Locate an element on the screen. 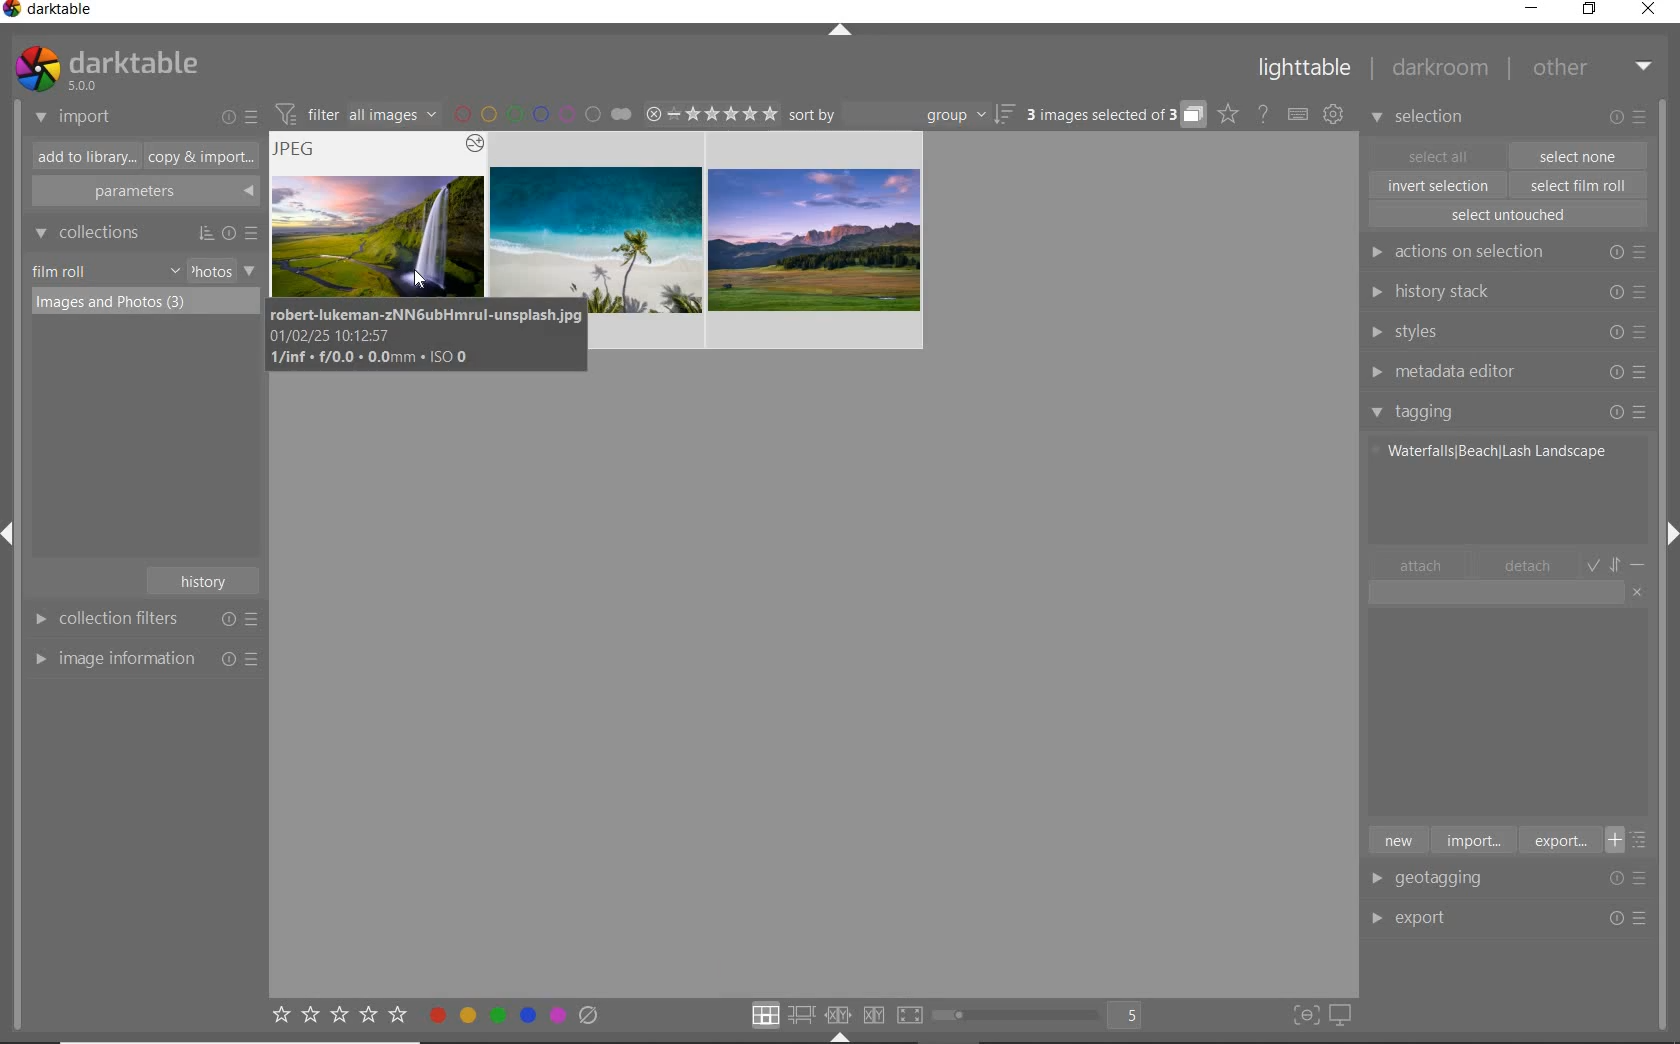 This screenshot has width=1680, height=1044. parameters is located at coordinates (143, 192).